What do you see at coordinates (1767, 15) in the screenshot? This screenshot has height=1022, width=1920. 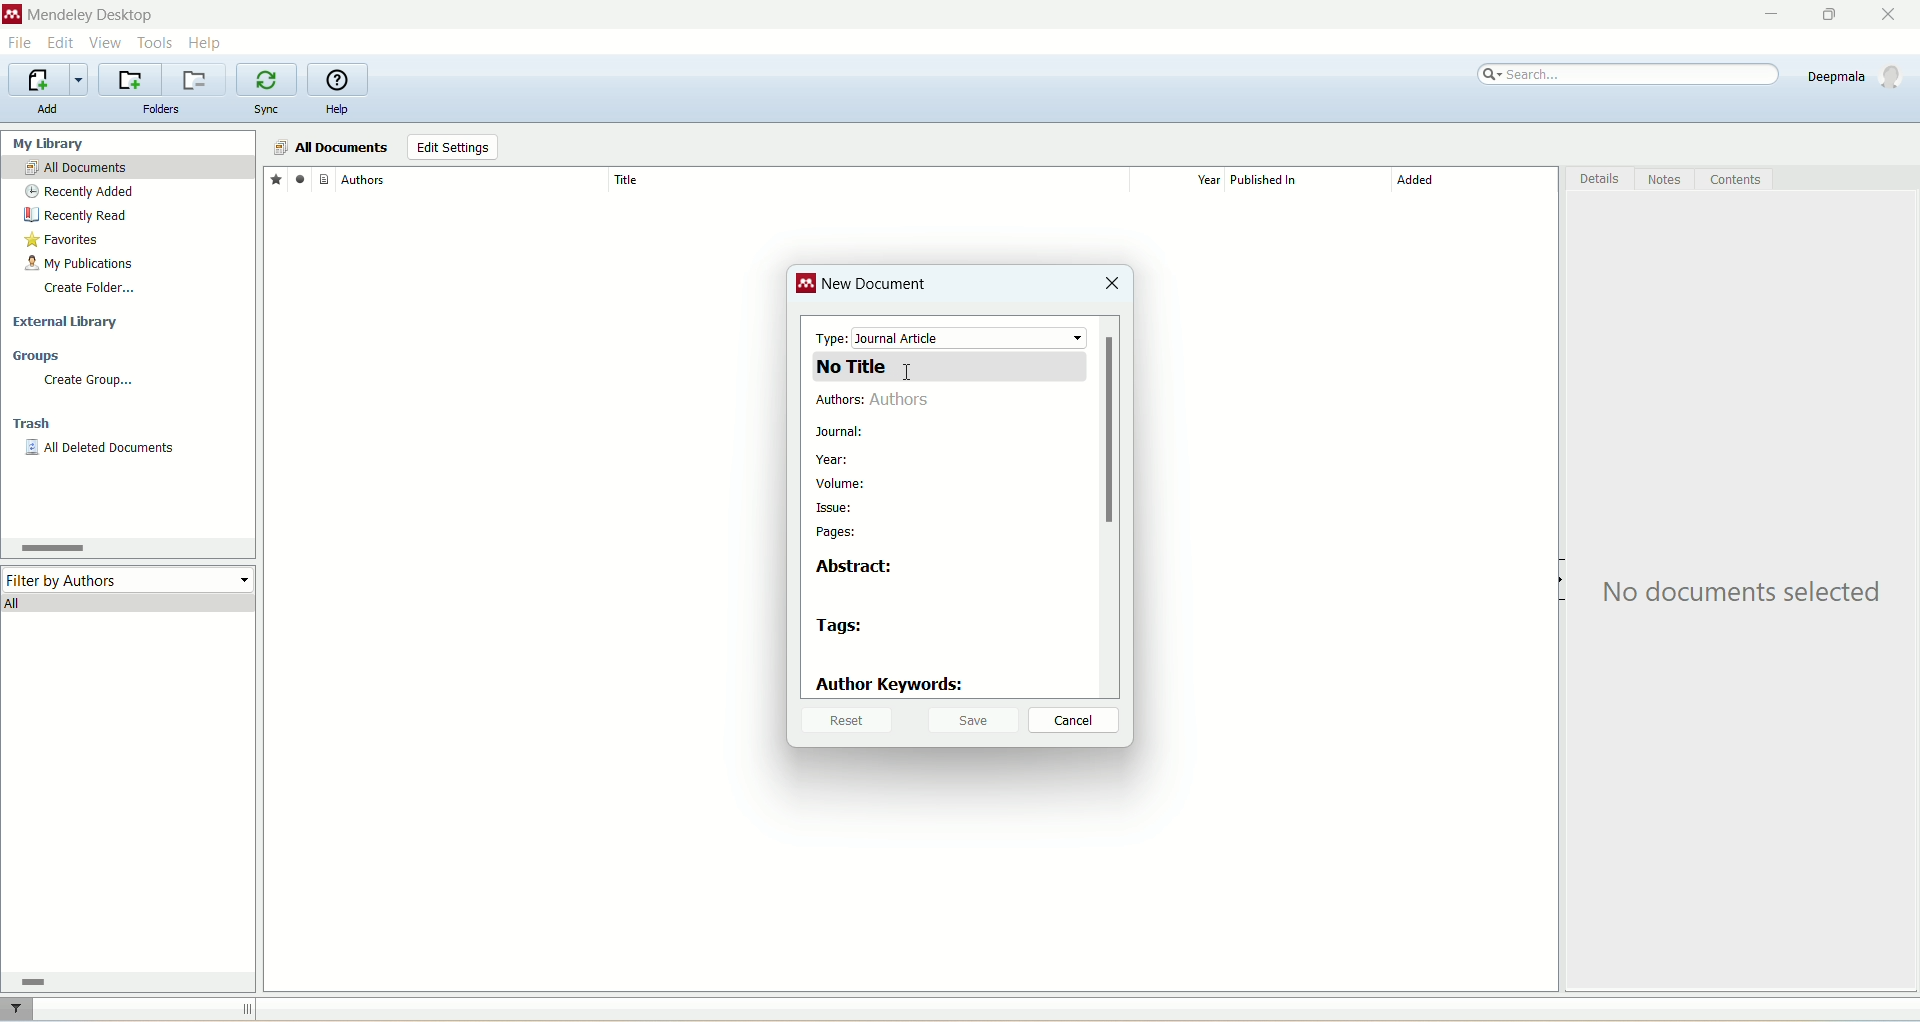 I see `minimize` at bounding box center [1767, 15].